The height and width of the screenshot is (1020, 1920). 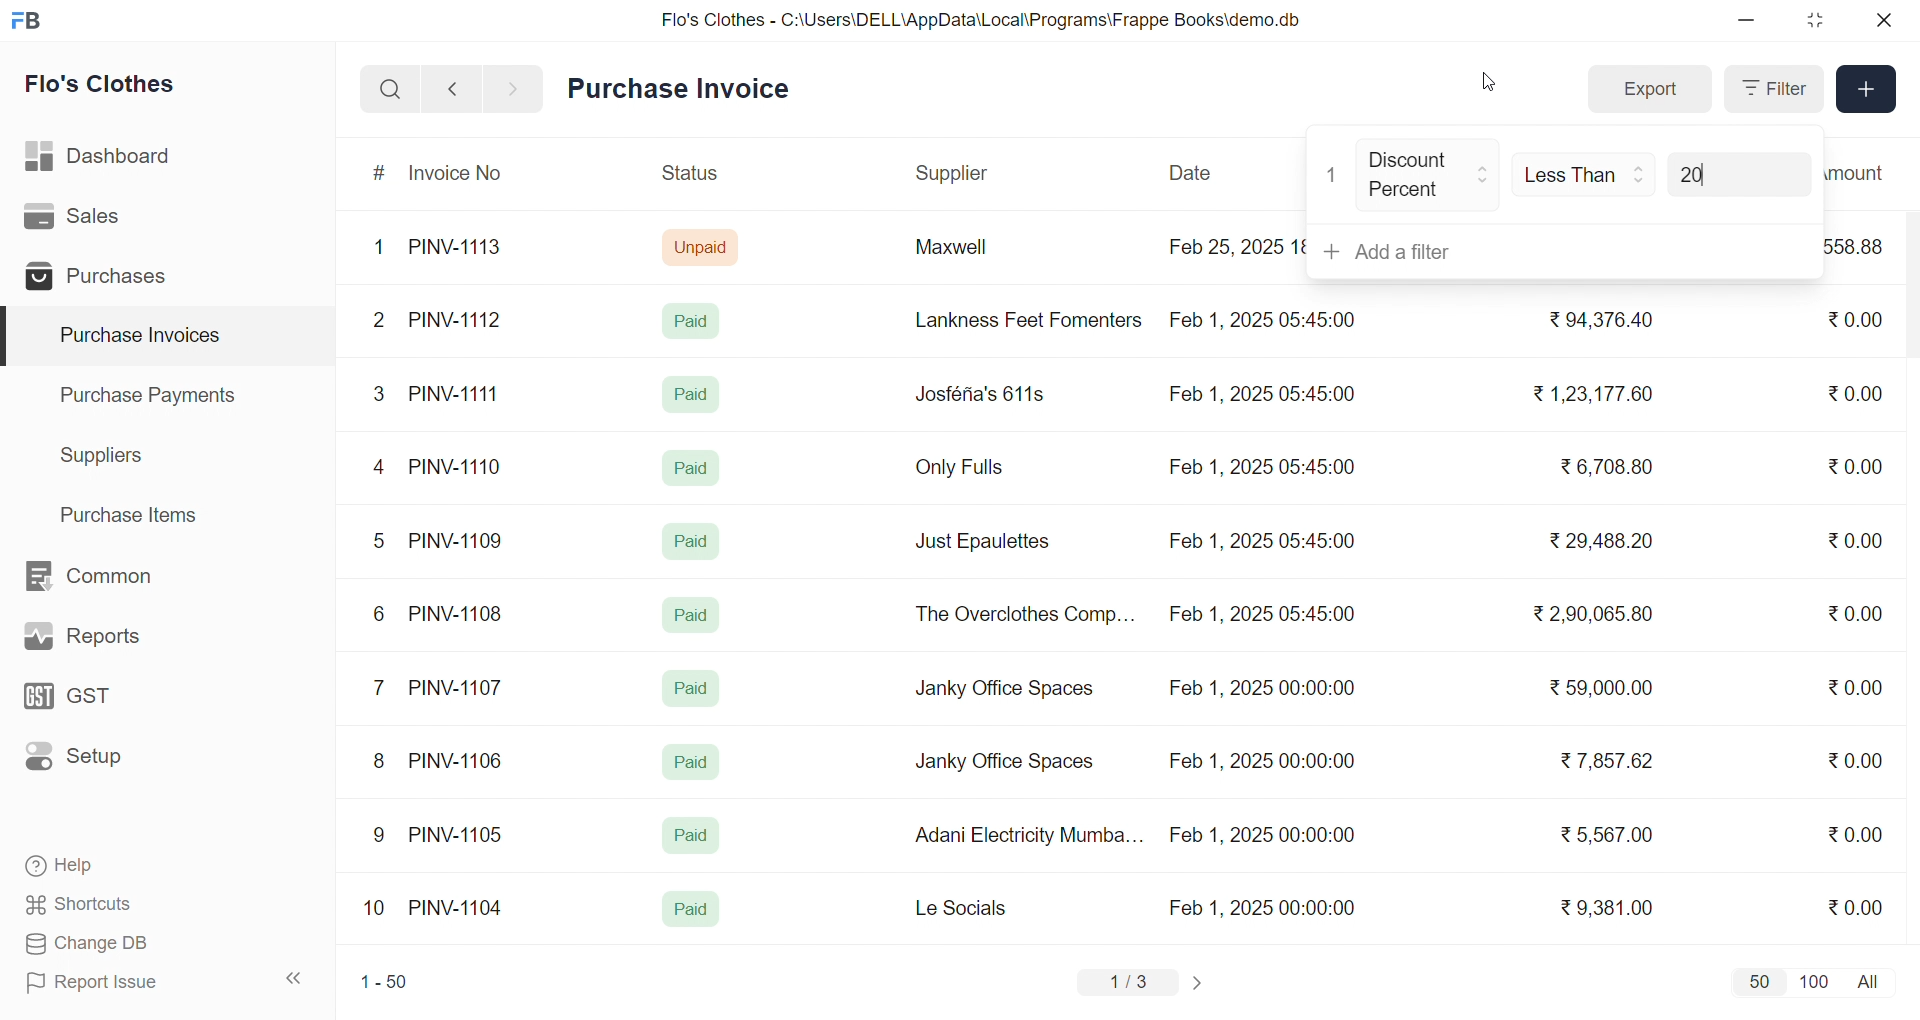 What do you see at coordinates (1772, 89) in the screenshot?
I see `Filter` at bounding box center [1772, 89].